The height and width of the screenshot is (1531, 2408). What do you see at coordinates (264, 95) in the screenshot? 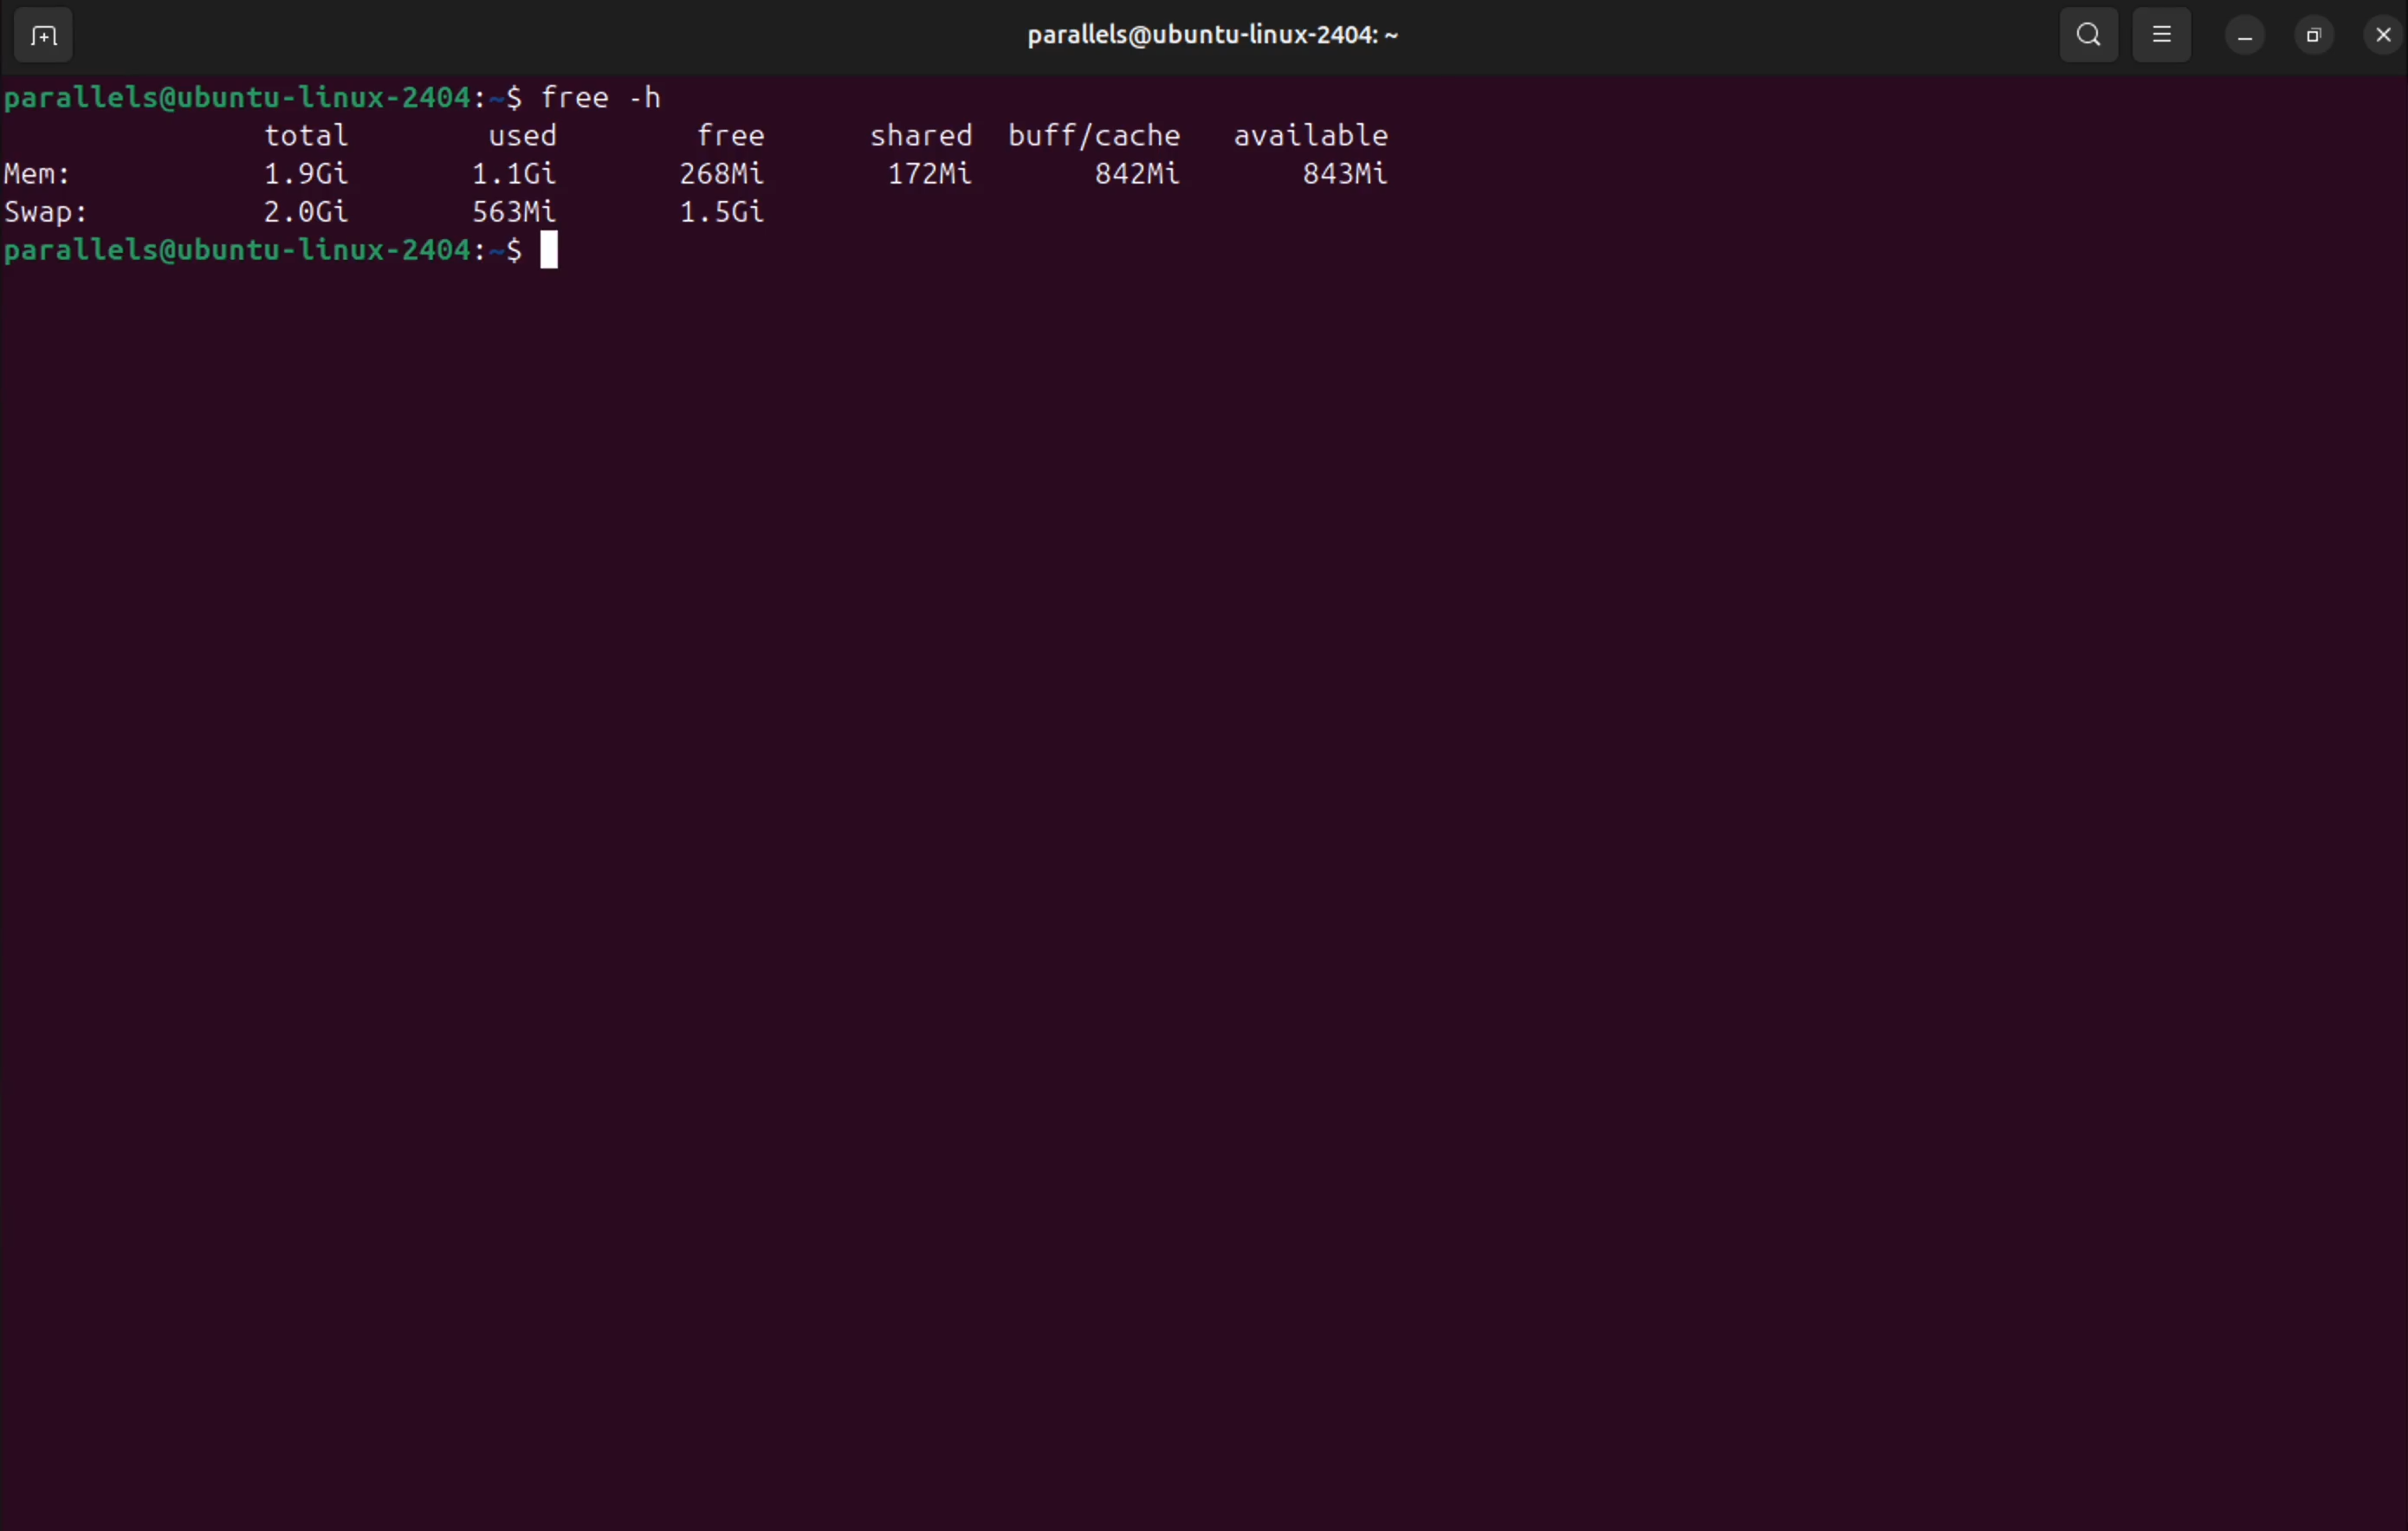
I see `parallels@ubuntu-linux-2404:~$` at bounding box center [264, 95].